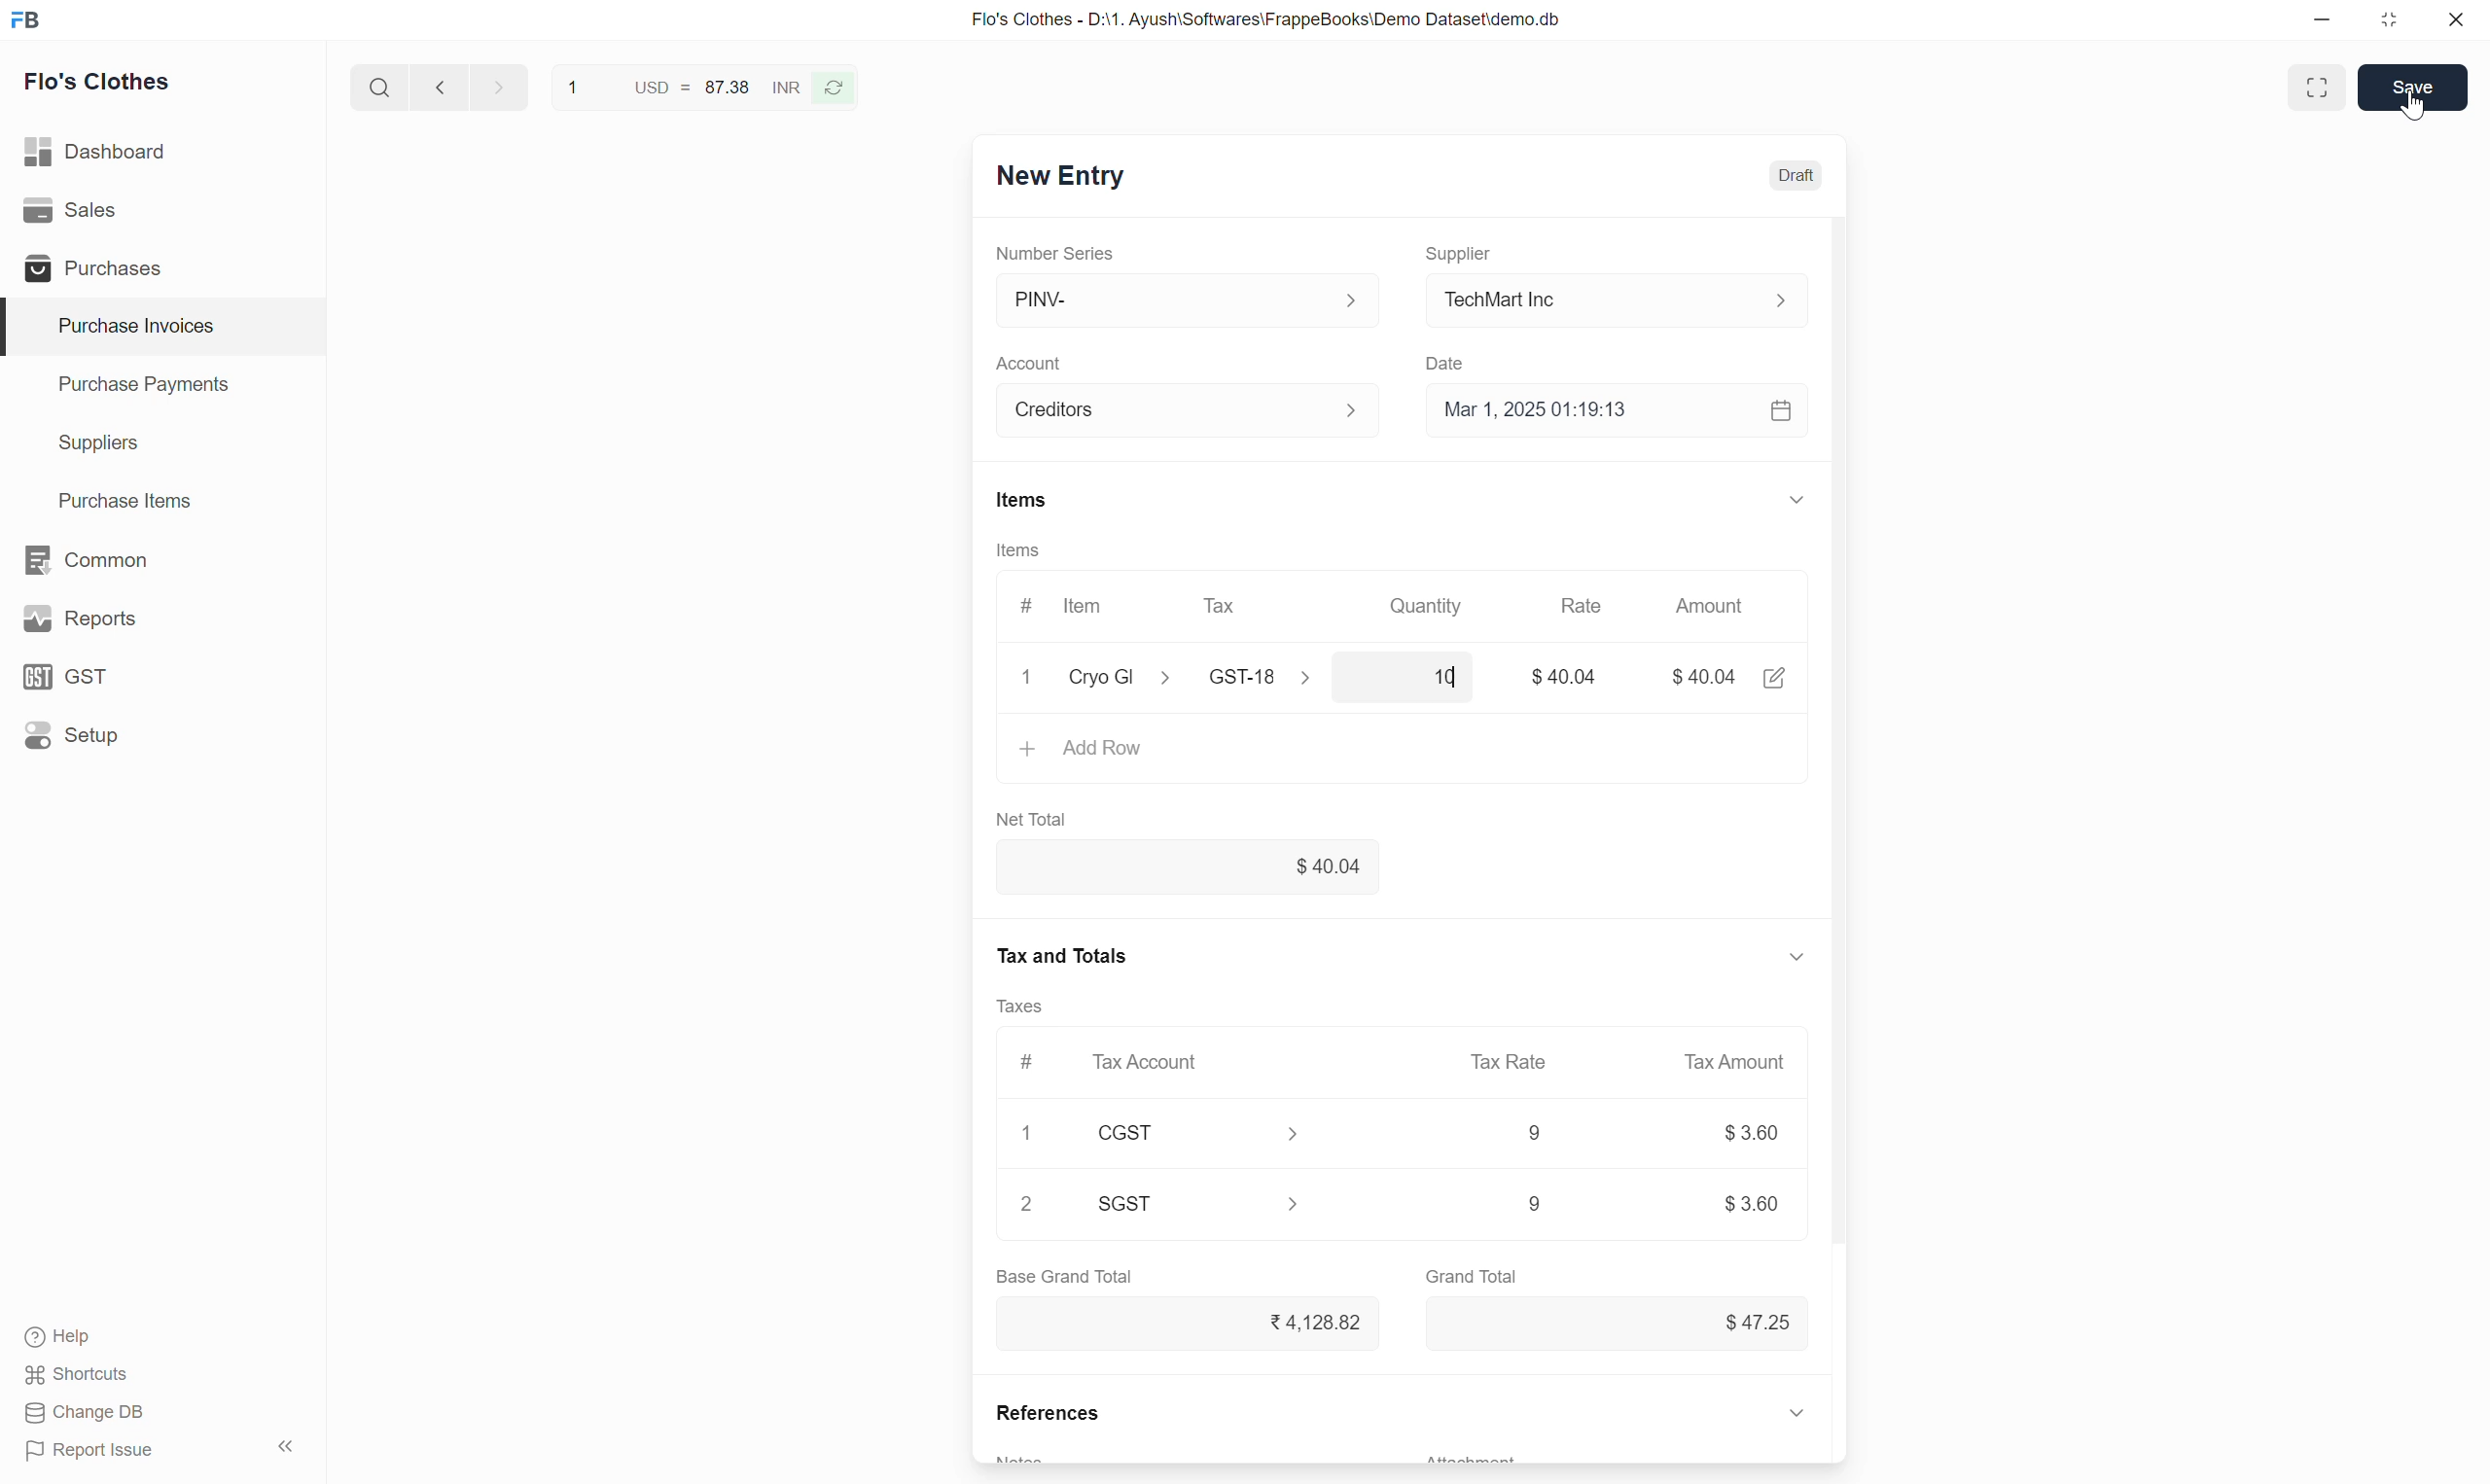  What do you see at coordinates (2386, 24) in the screenshot?
I see `restore down` at bounding box center [2386, 24].